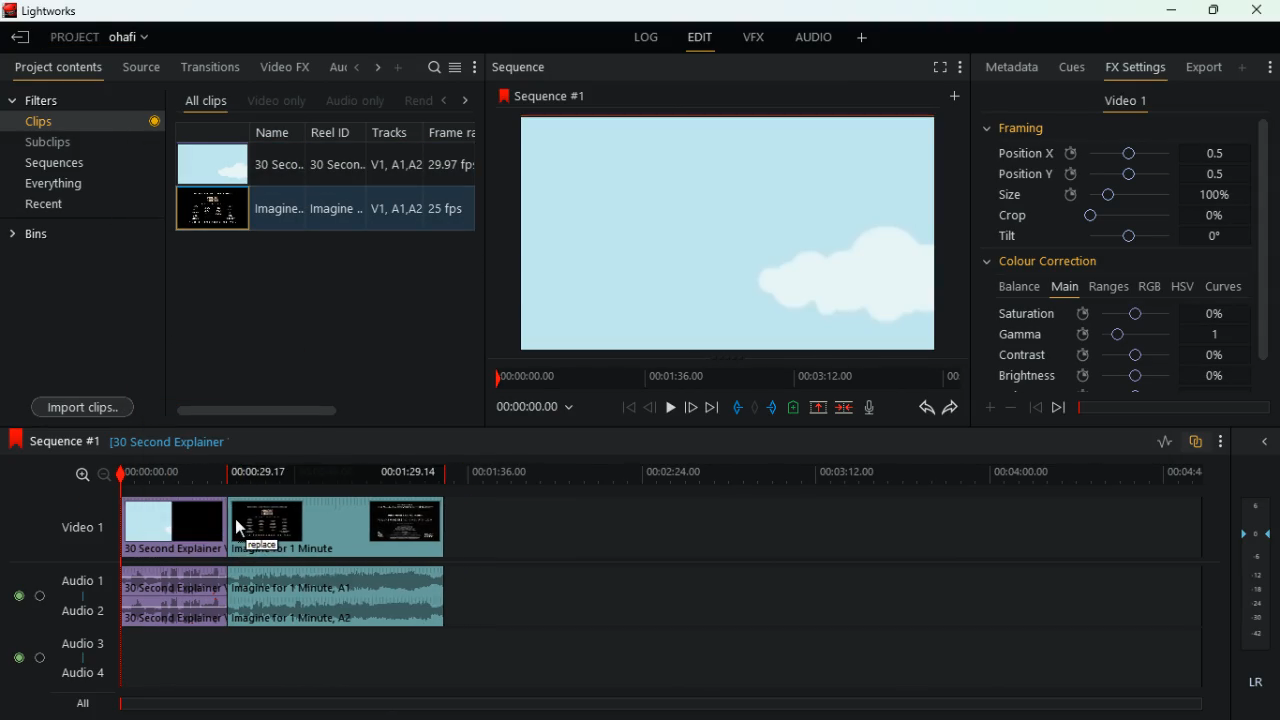  What do you see at coordinates (143, 69) in the screenshot?
I see `source` at bounding box center [143, 69].